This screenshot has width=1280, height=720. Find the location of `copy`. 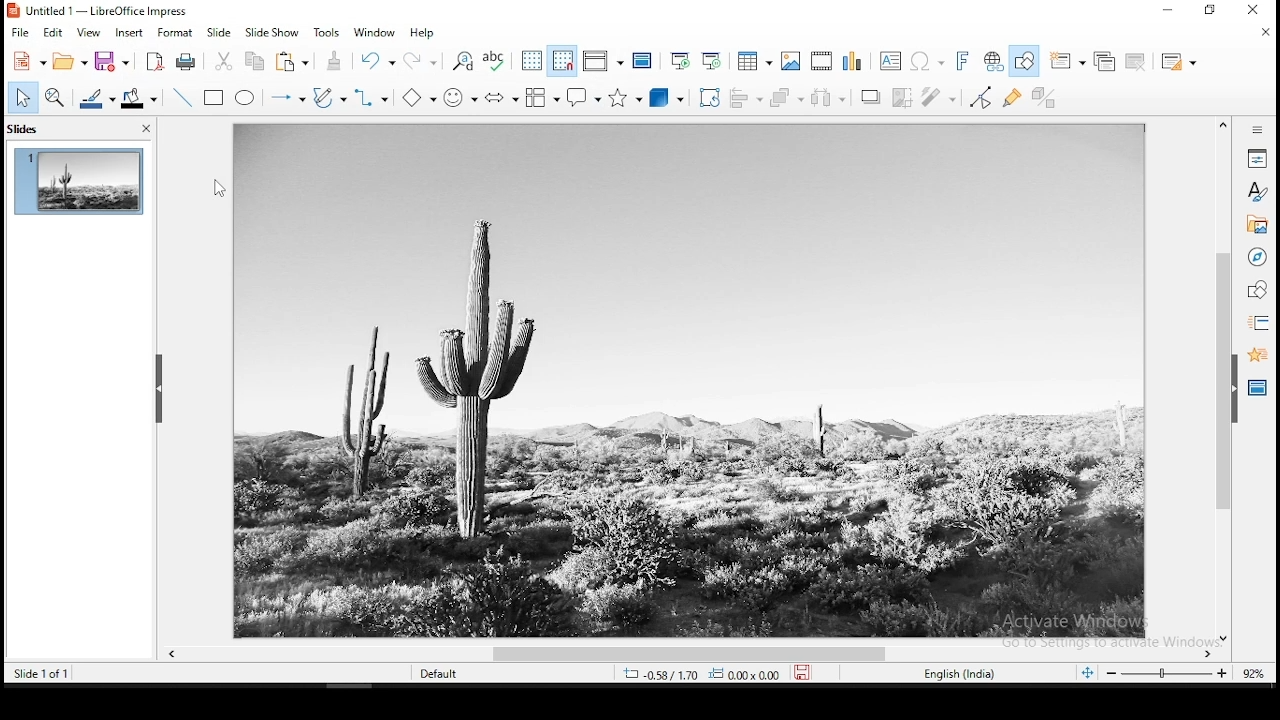

copy is located at coordinates (259, 64).